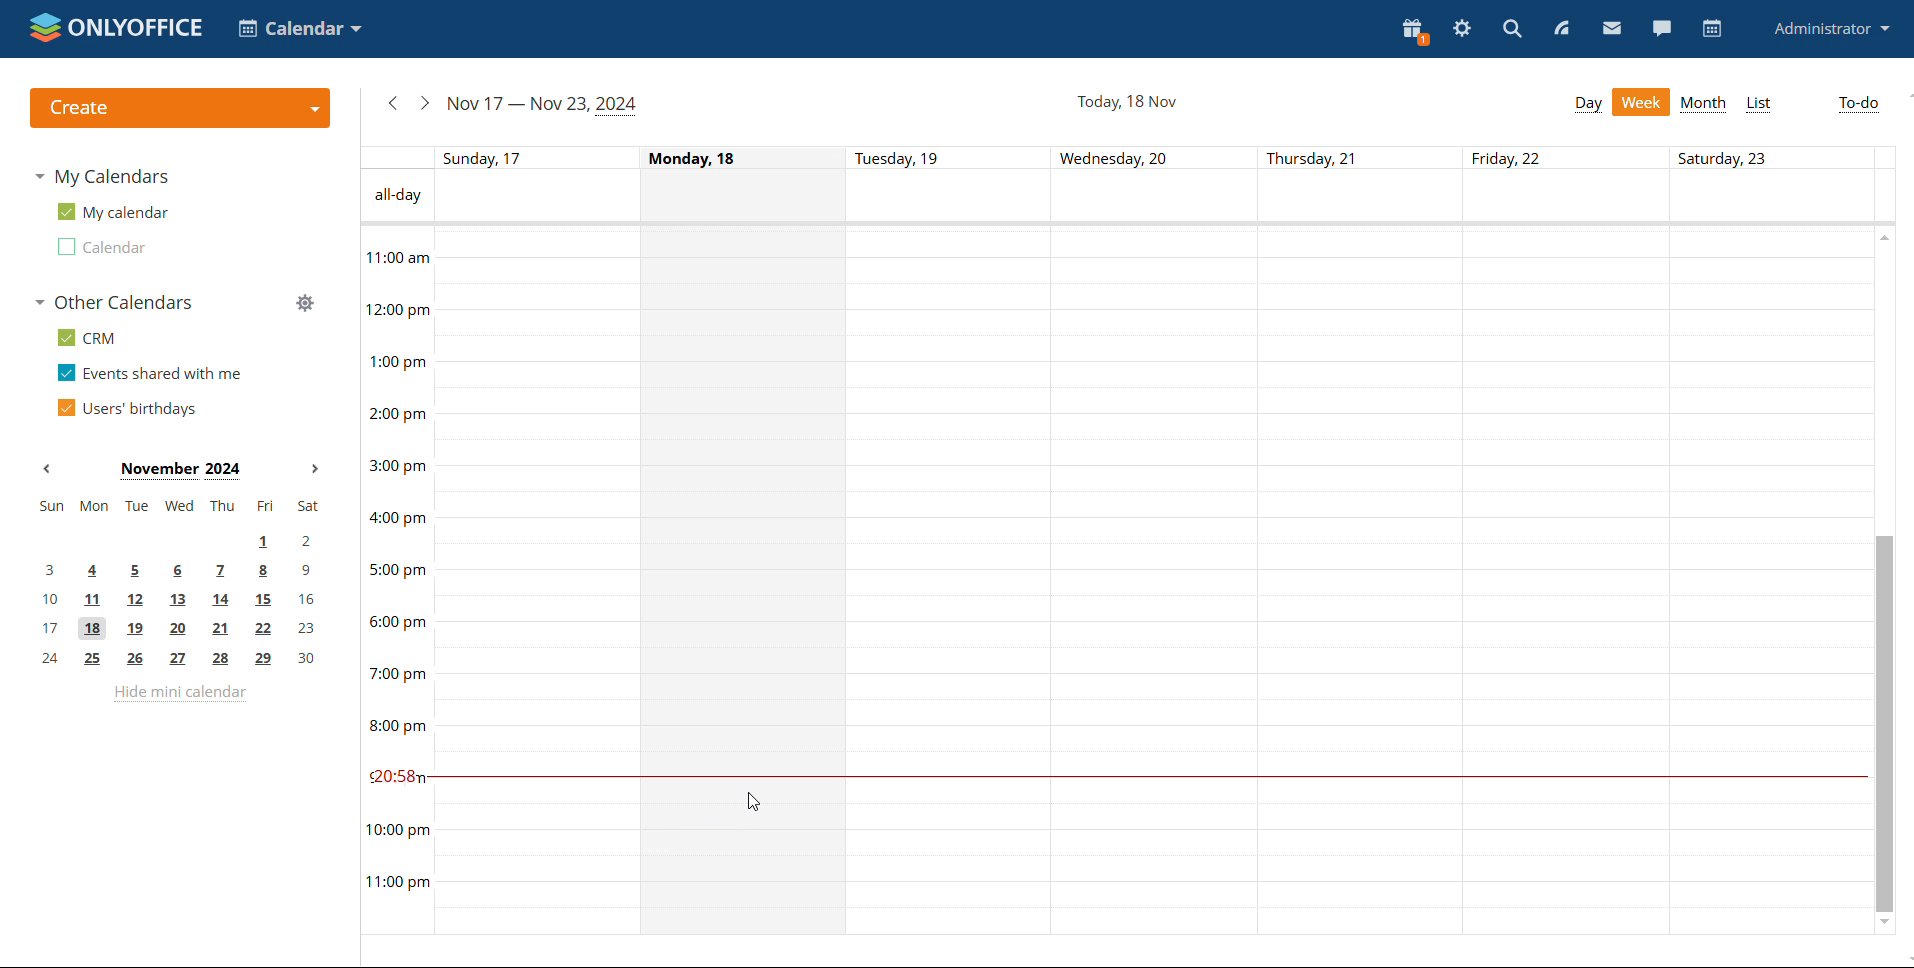 The image size is (1914, 968). I want to click on select application, so click(302, 29).